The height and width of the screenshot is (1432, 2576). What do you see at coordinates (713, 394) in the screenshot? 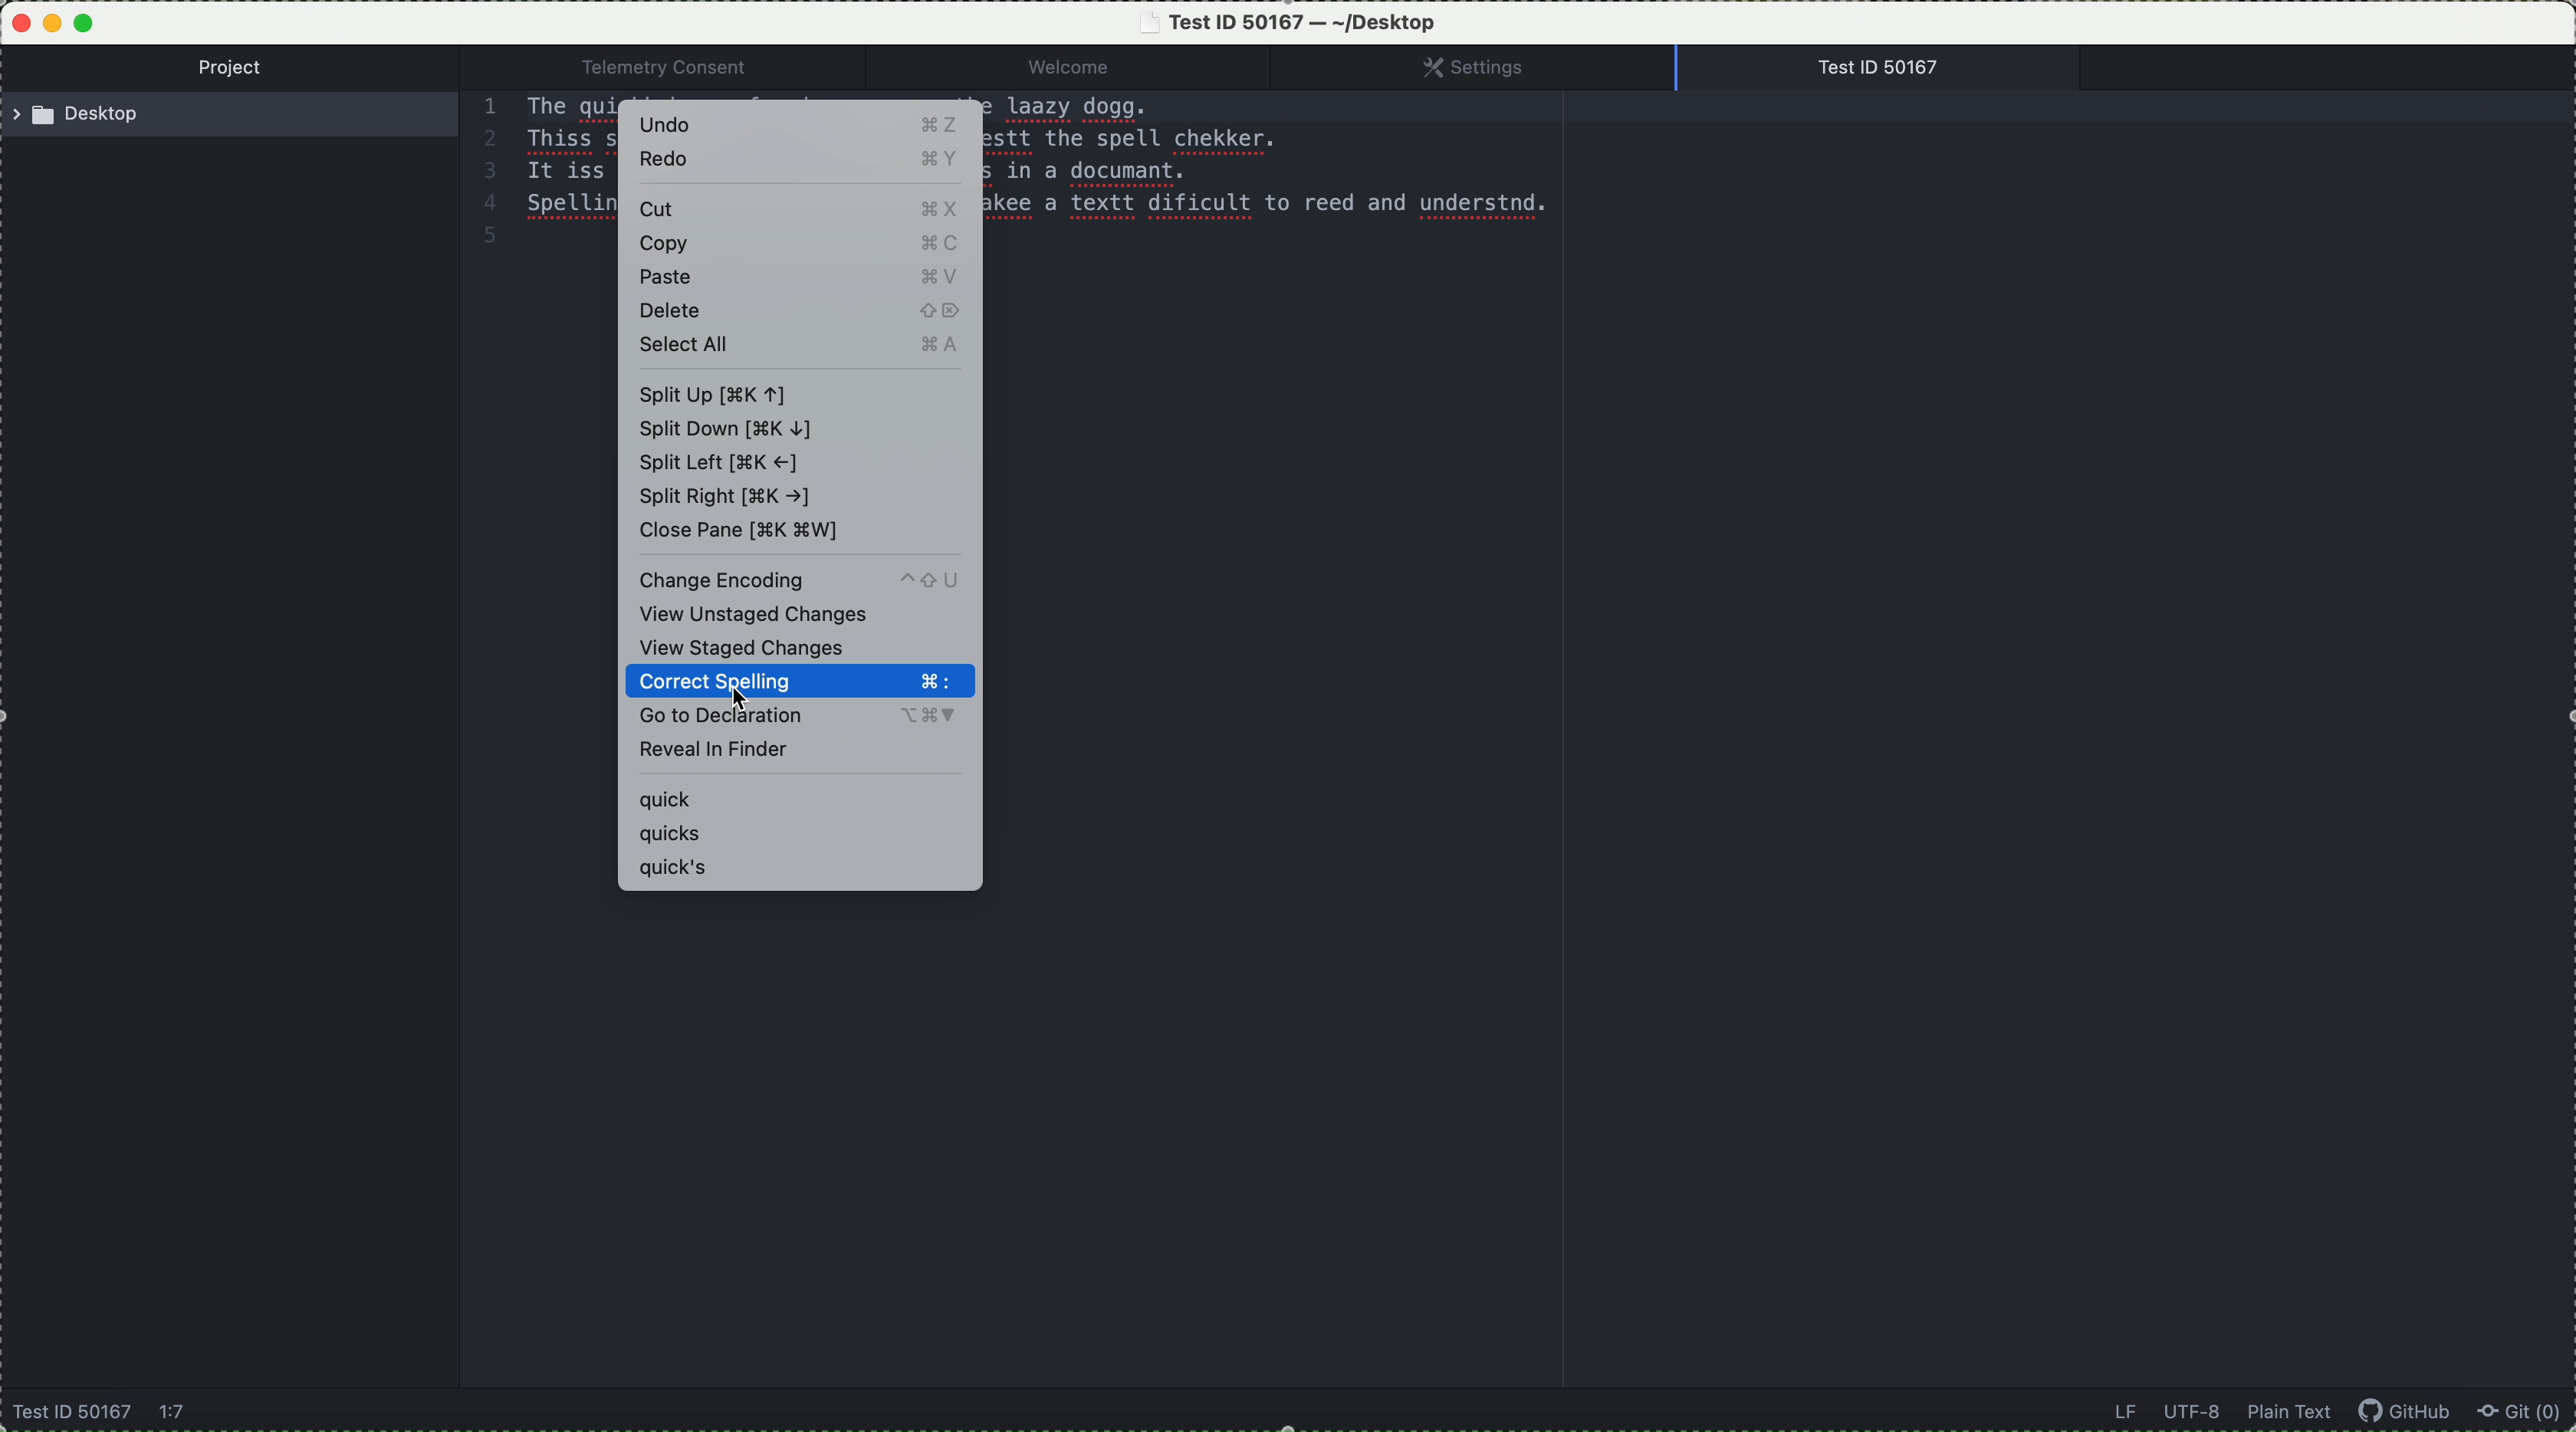
I see `split up` at bounding box center [713, 394].